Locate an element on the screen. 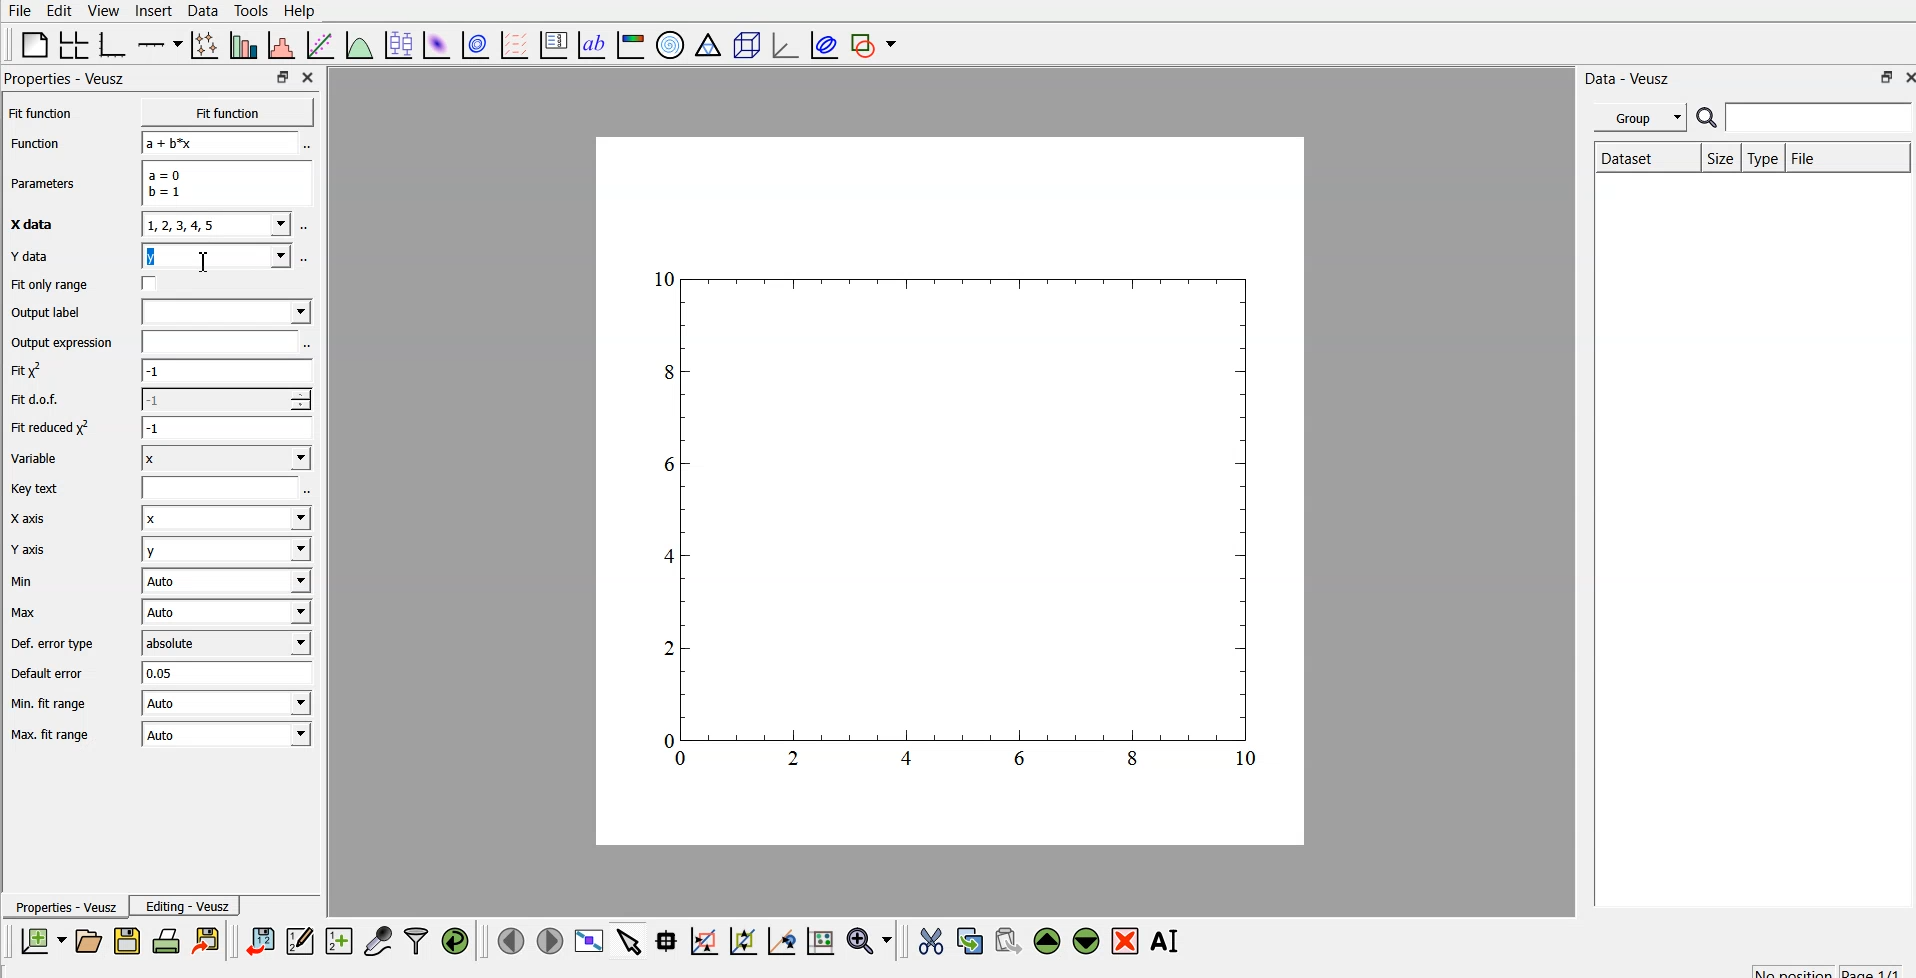 This screenshot has height=978, width=1916. click to zoom out on graph axes is located at coordinates (743, 941).